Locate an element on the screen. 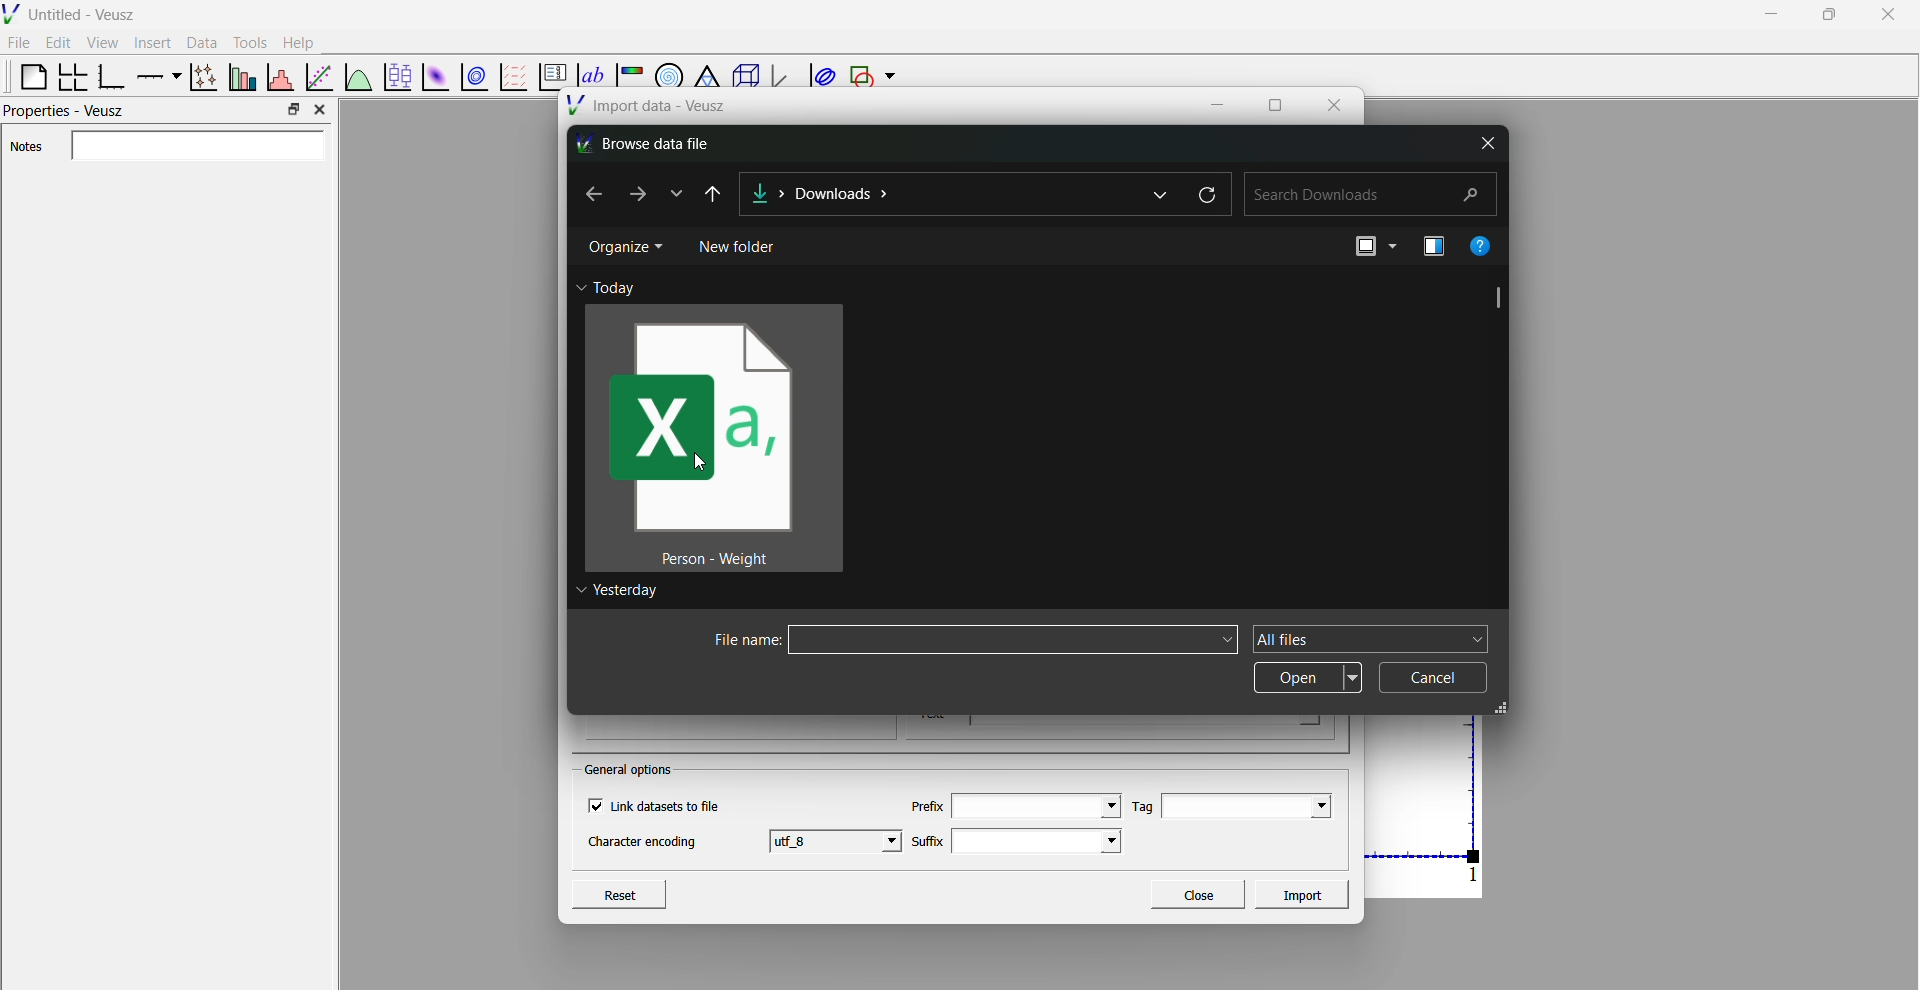 Image resolution: width=1920 pixels, height=990 pixels. view is located at coordinates (102, 45).